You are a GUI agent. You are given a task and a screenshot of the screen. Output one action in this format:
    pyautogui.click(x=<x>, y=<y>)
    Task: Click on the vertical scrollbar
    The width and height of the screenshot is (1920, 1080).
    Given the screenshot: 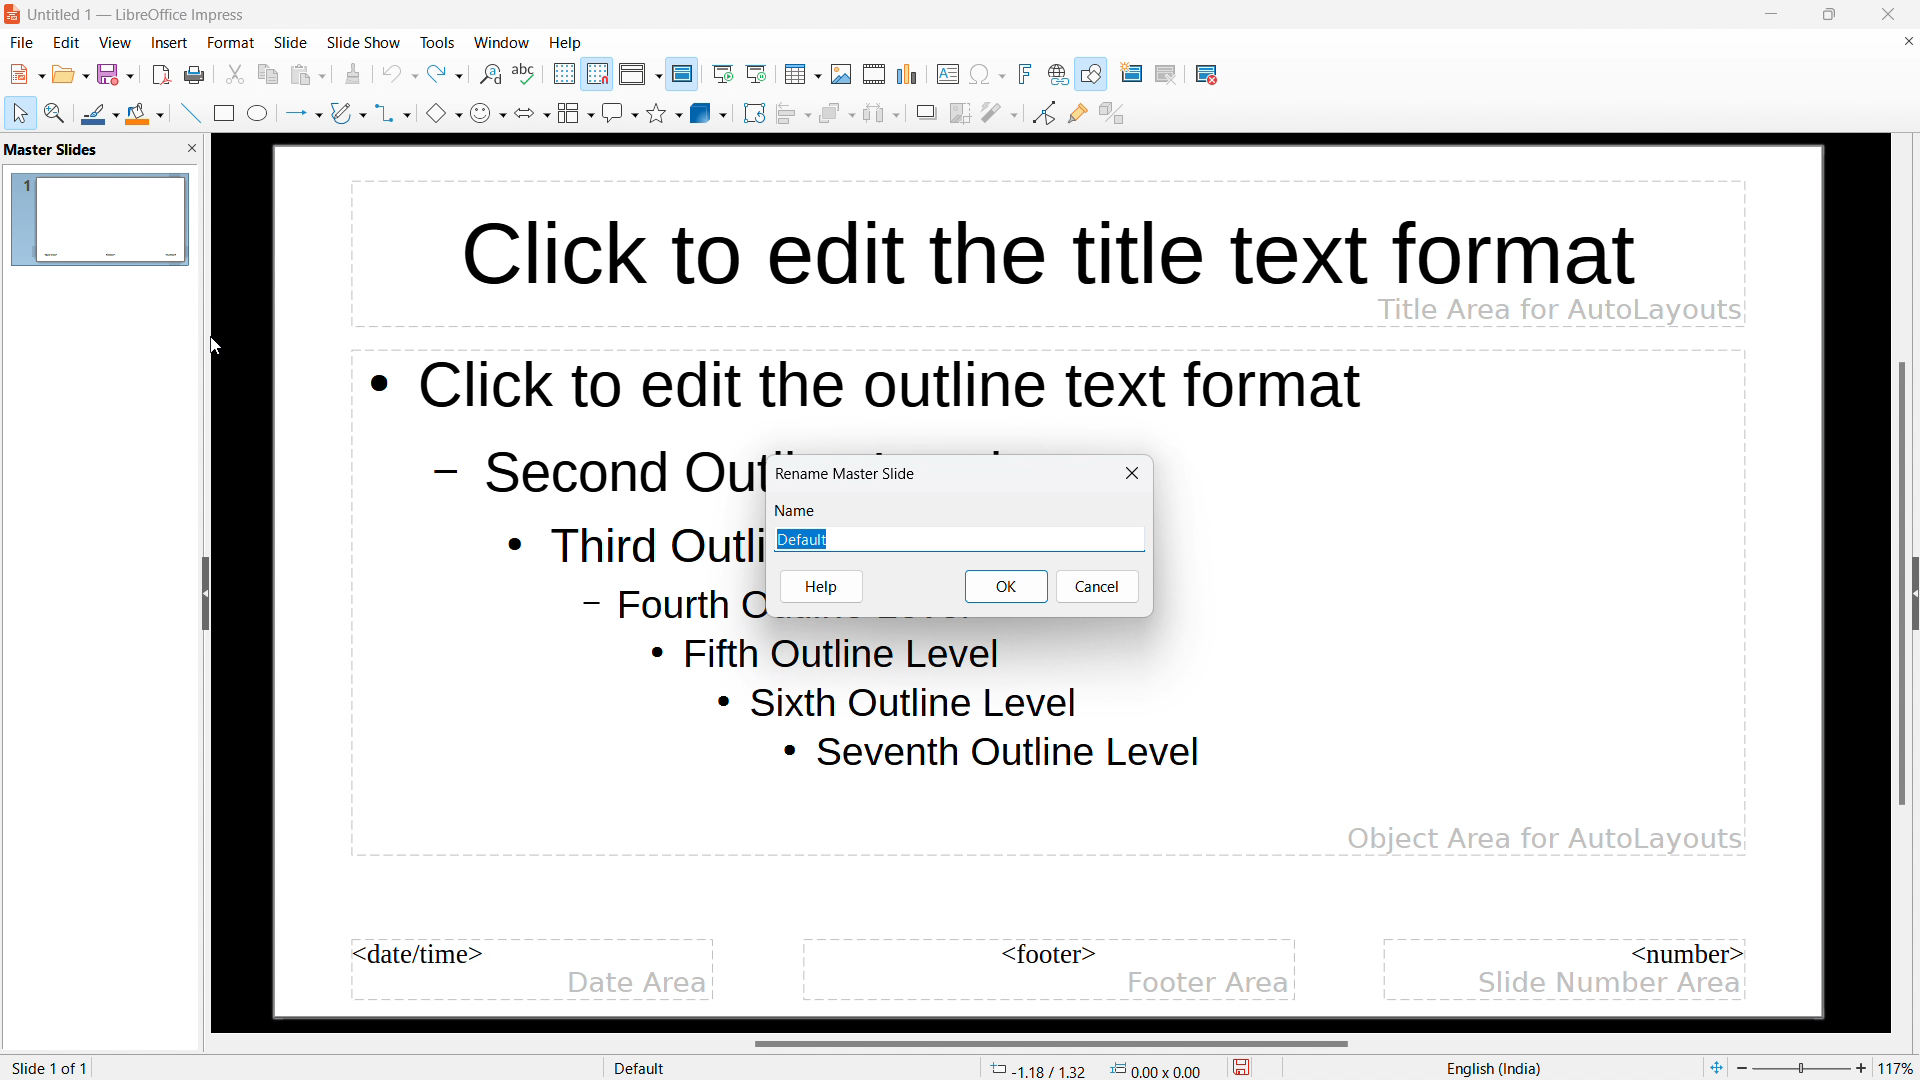 What is the action you would take?
    pyautogui.click(x=1899, y=584)
    